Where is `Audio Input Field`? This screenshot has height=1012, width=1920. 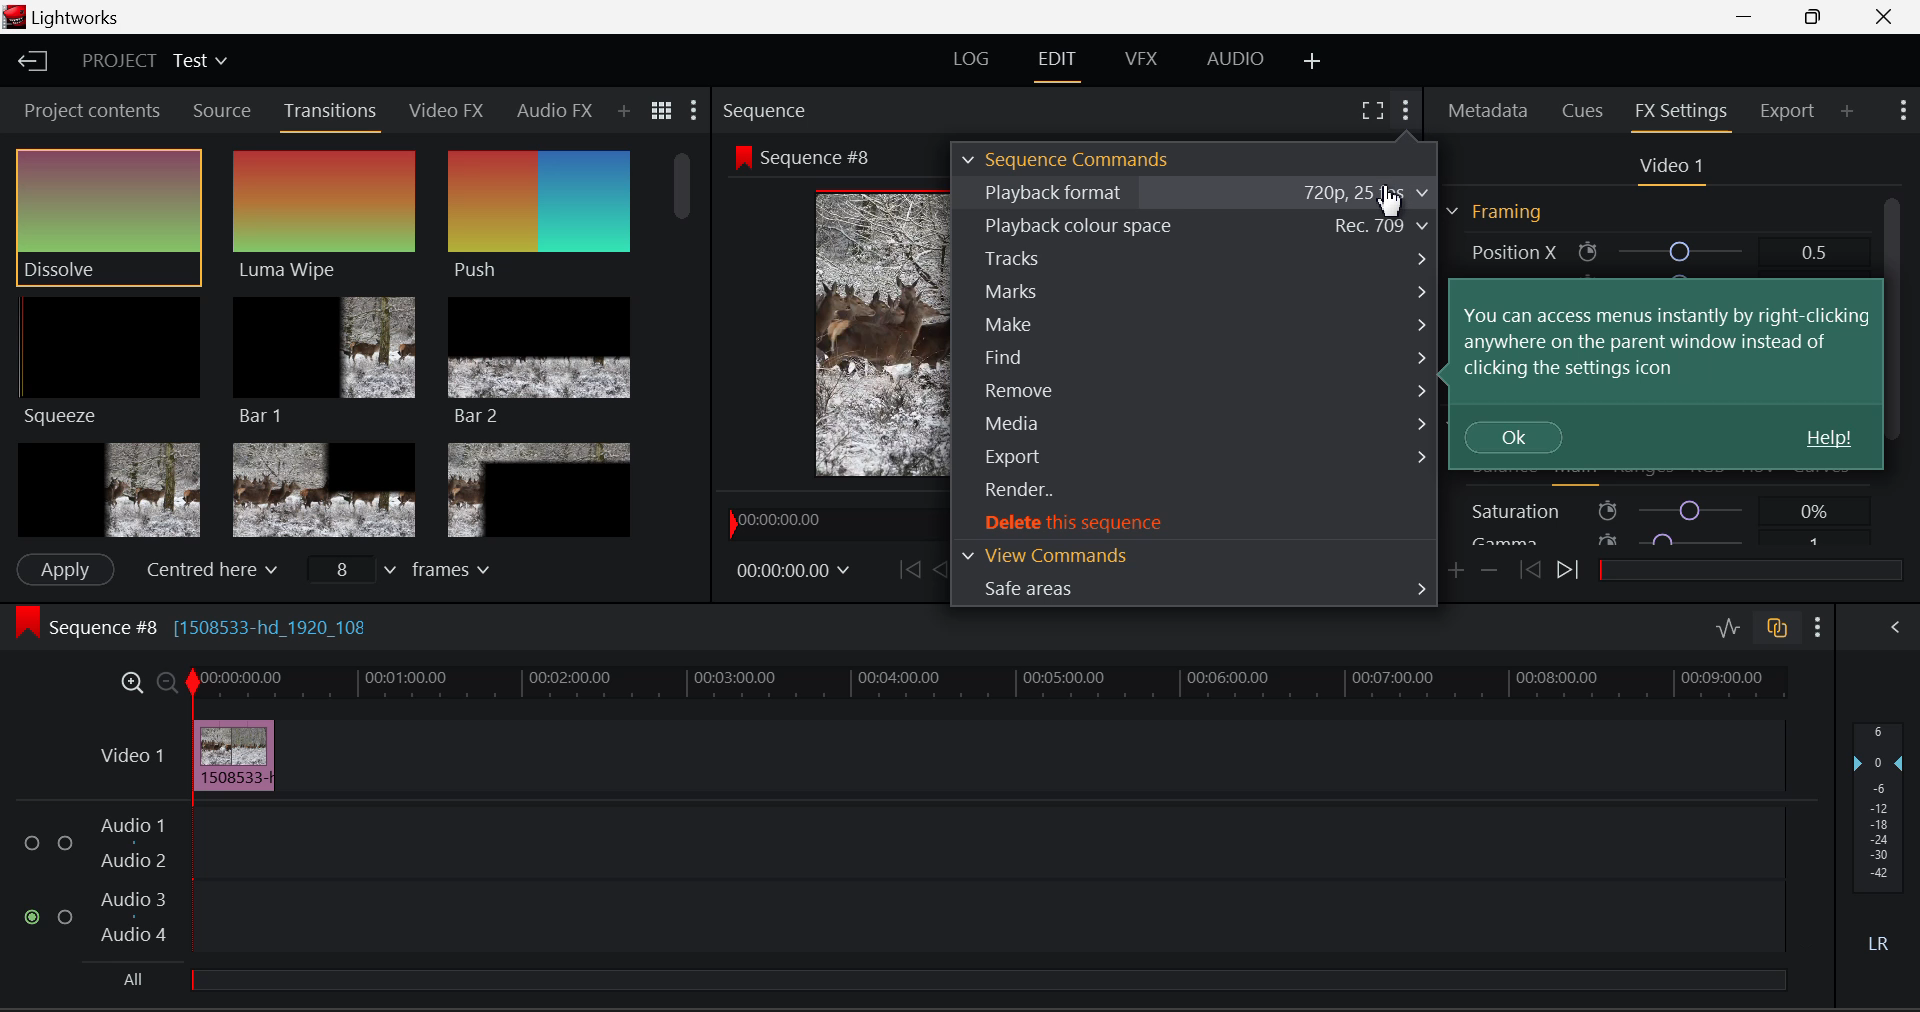 Audio Input Field is located at coordinates (893, 880).